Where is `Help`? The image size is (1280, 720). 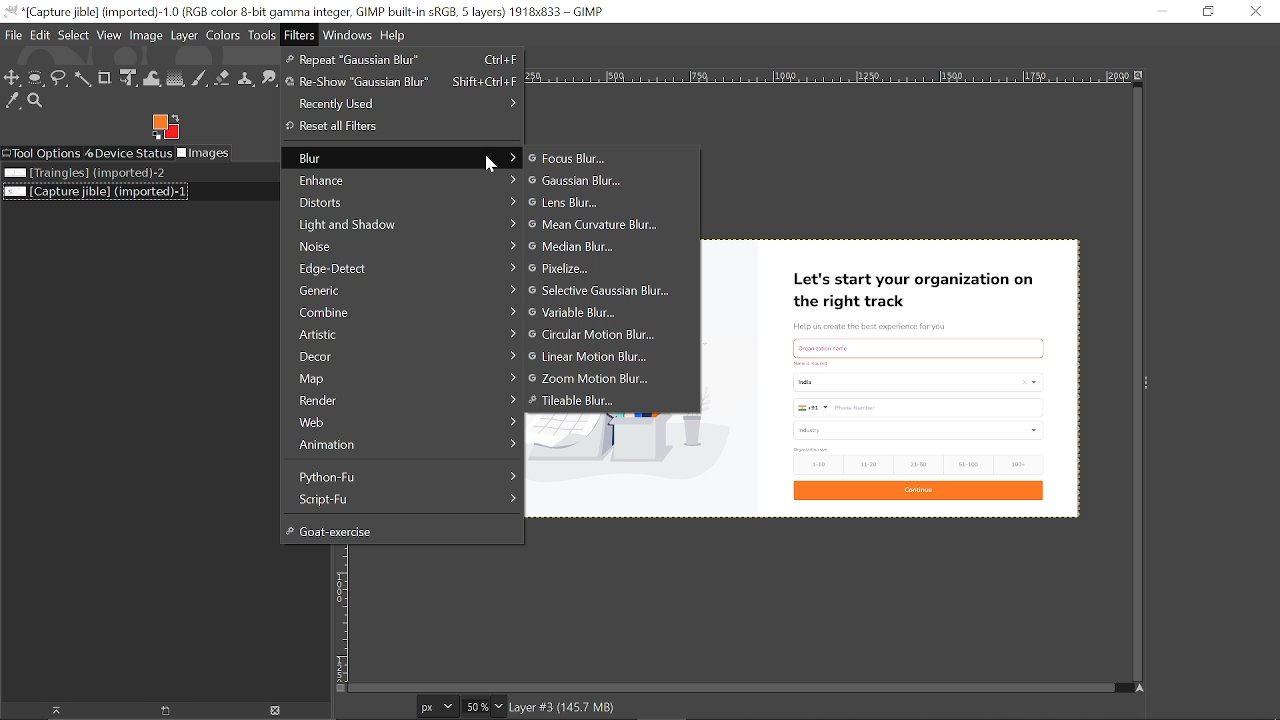
Help is located at coordinates (394, 35).